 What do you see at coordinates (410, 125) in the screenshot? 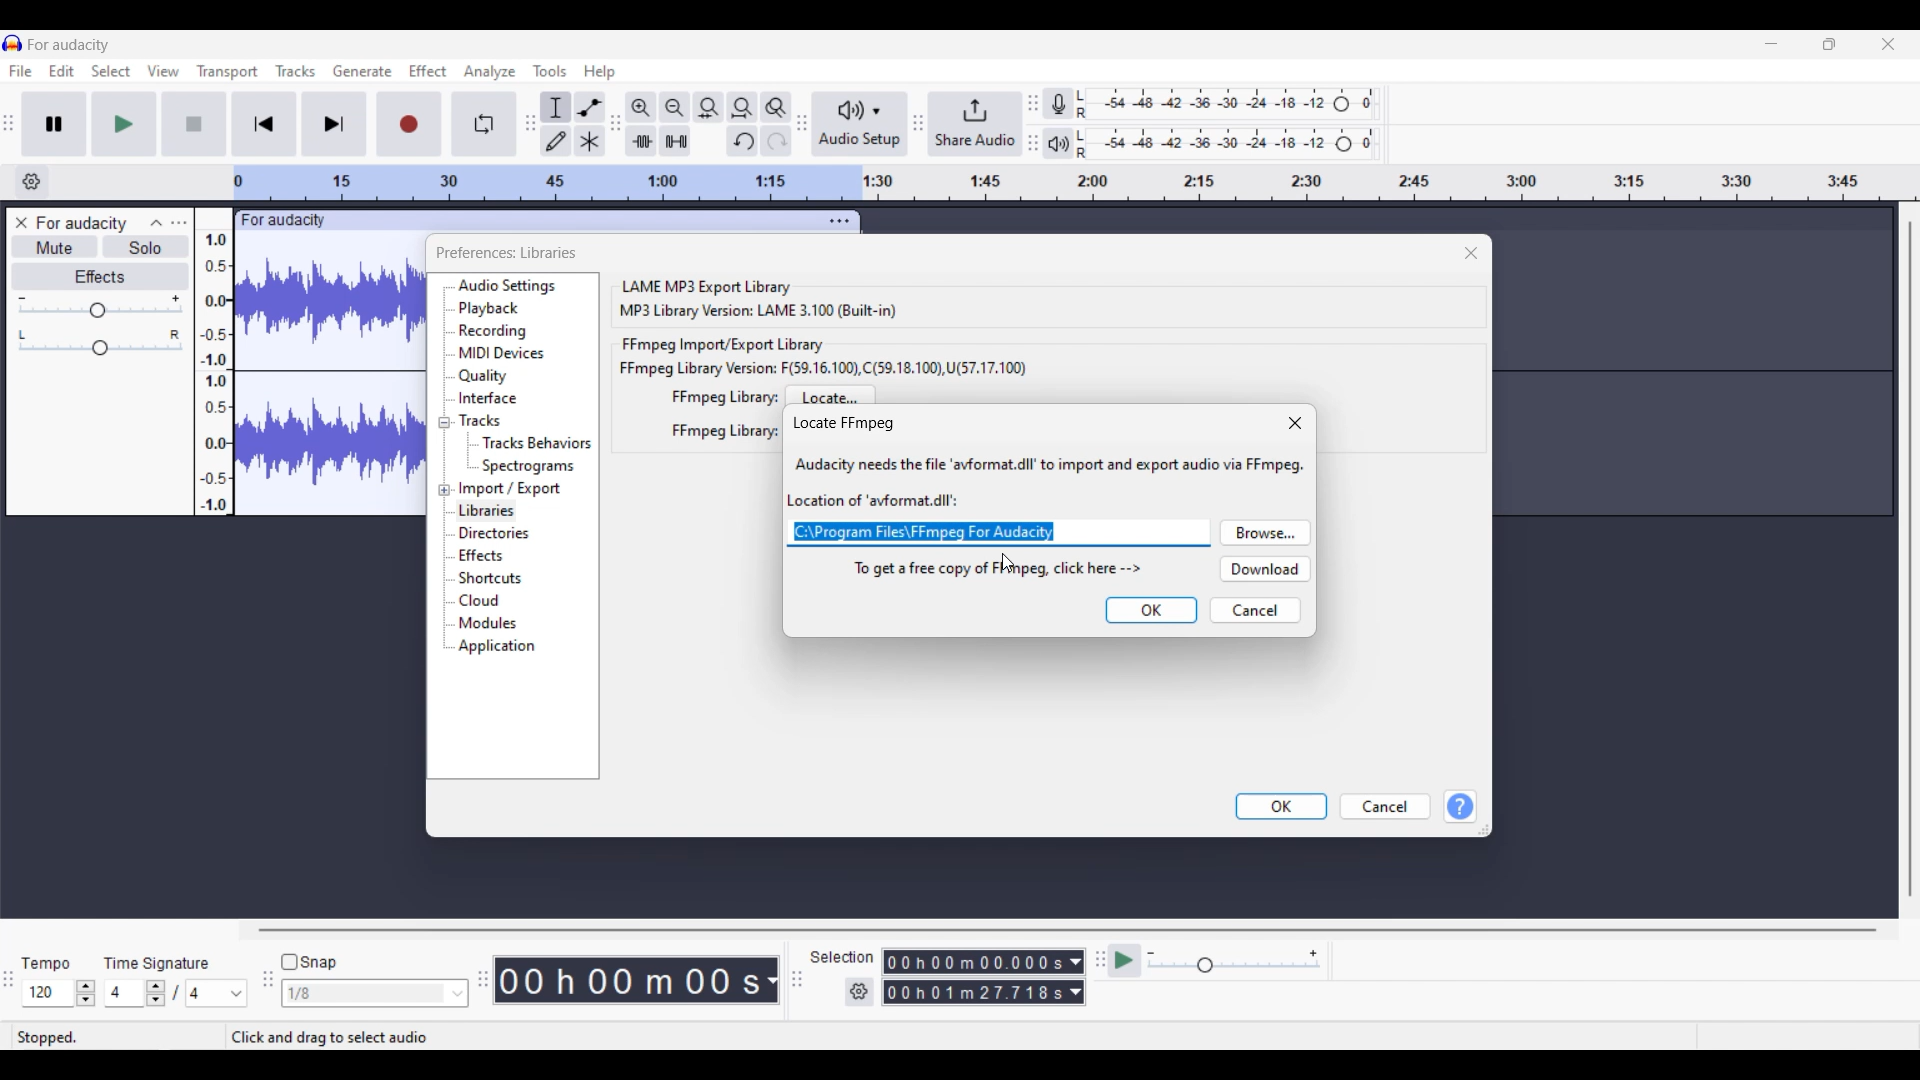
I see `Record/Record new track` at bounding box center [410, 125].